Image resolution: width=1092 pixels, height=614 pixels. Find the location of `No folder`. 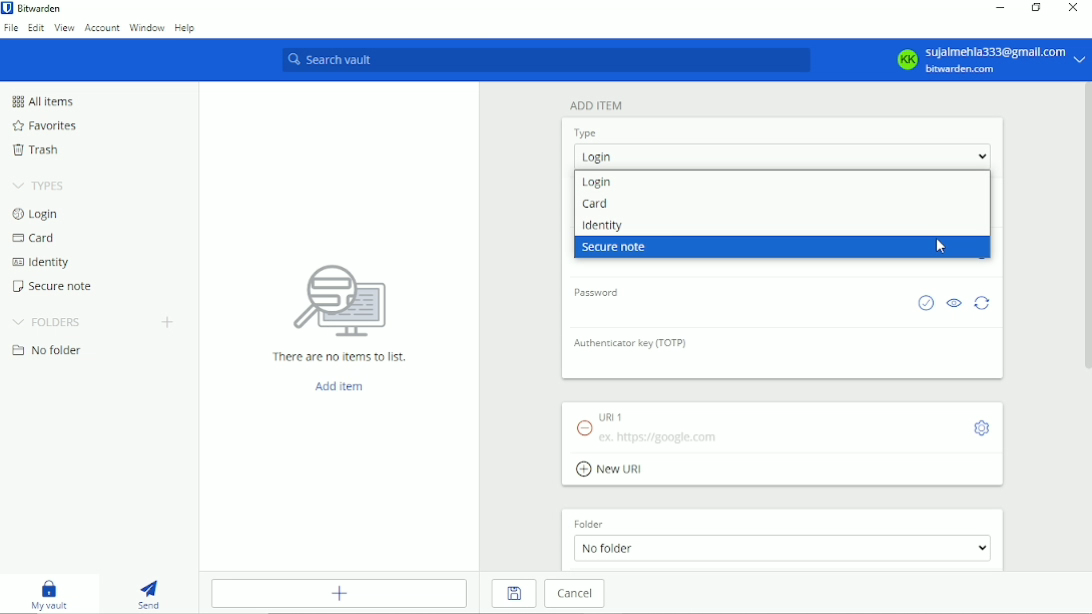

No folder is located at coordinates (785, 550).